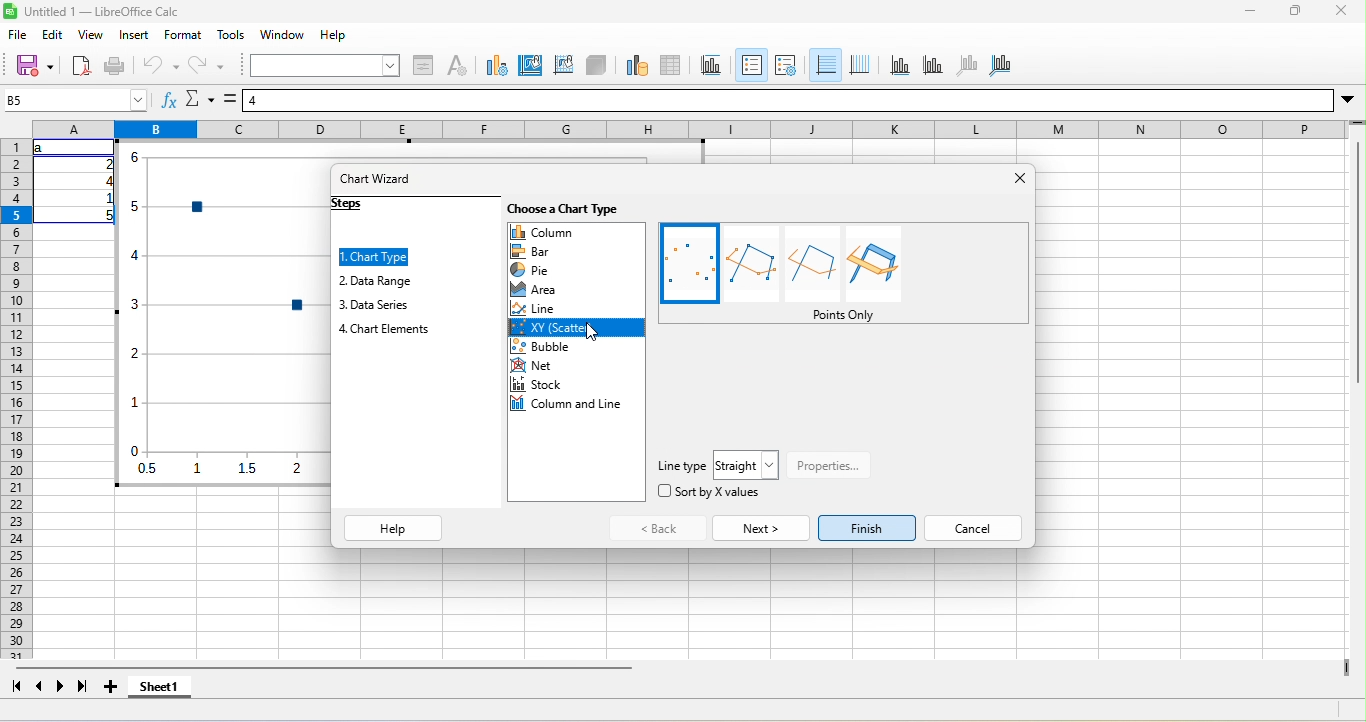  I want to click on XY (Scatter) chart, so click(223, 313).